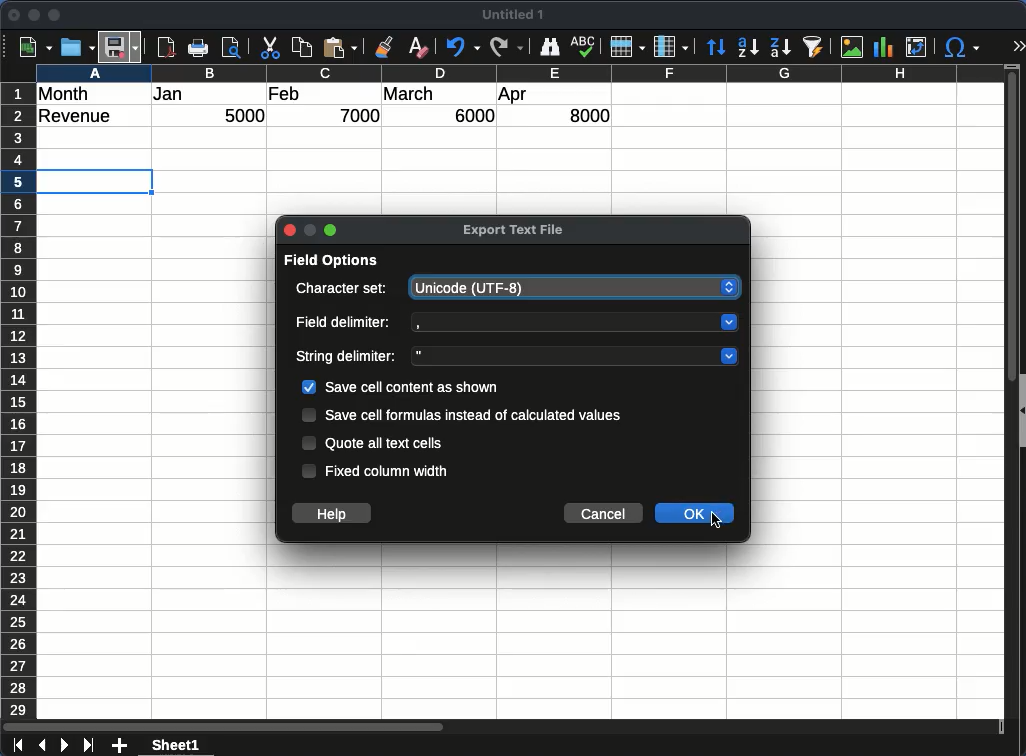  What do you see at coordinates (233, 49) in the screenshot?
I see `print preview` at bounding box center [233, 49].